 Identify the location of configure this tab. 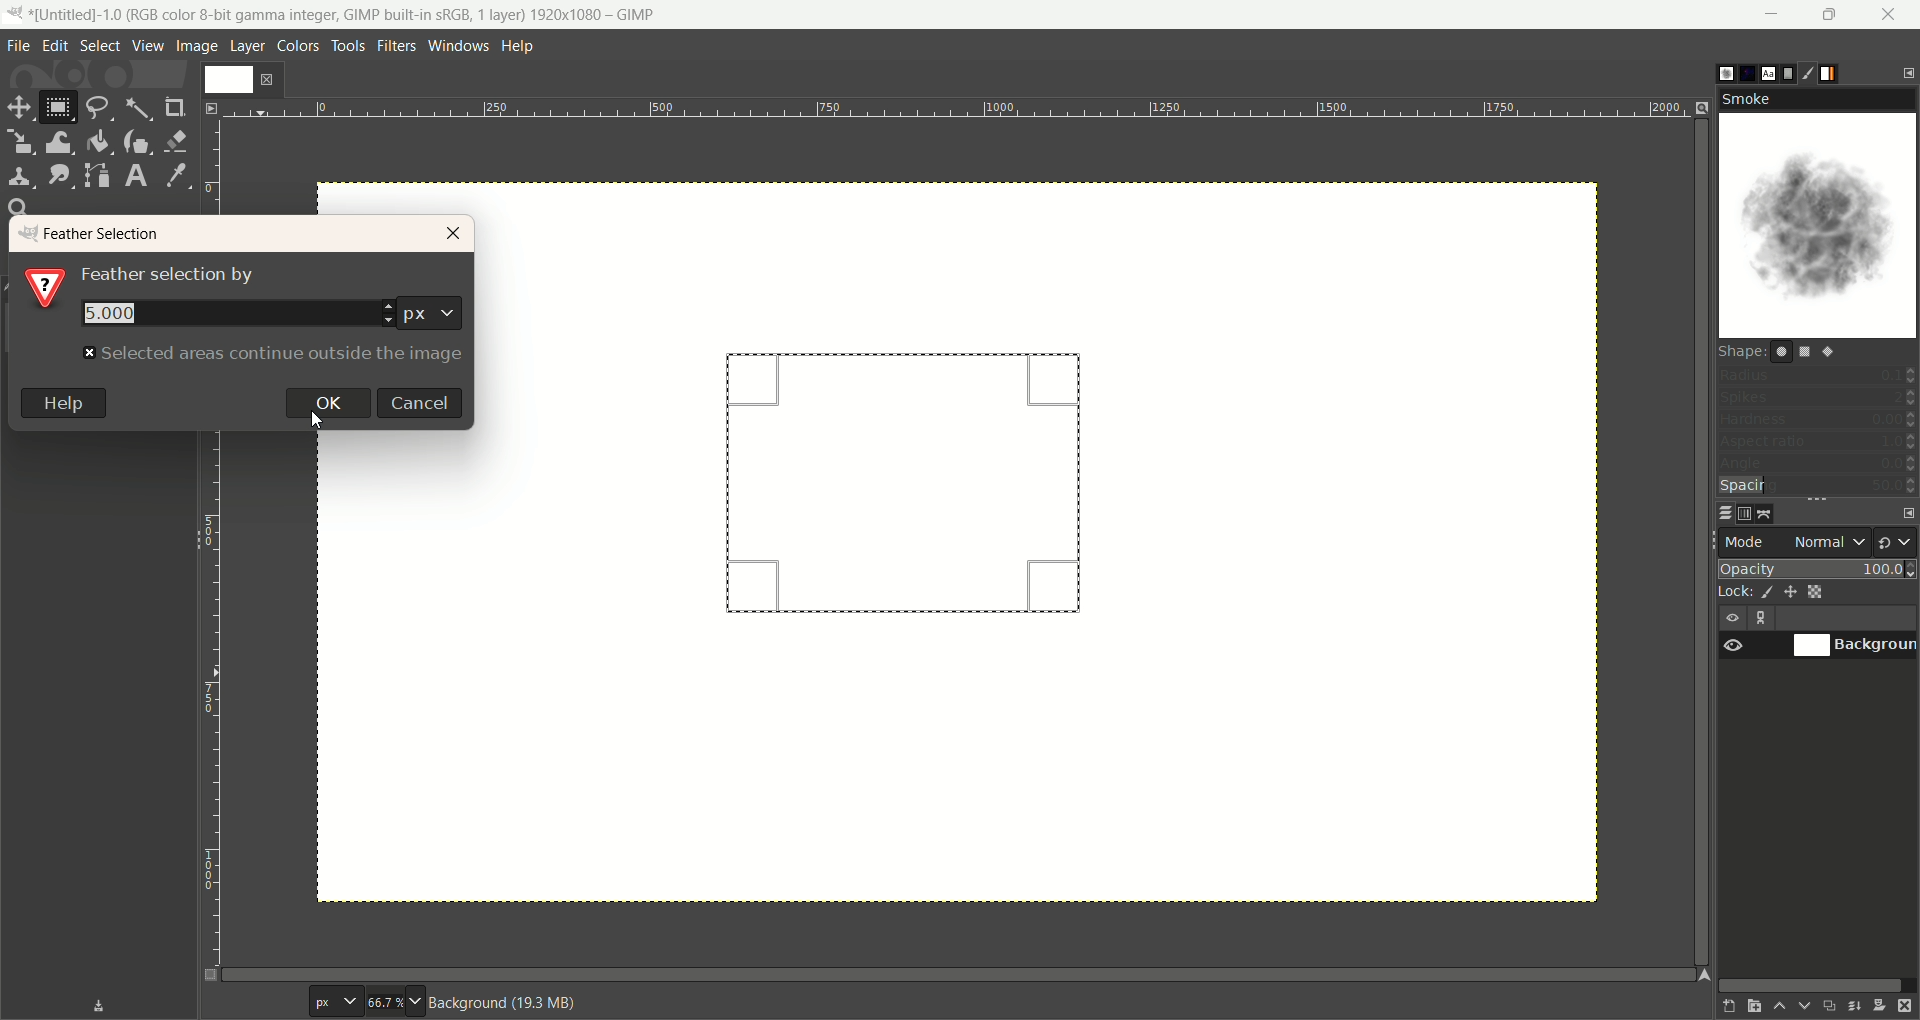
(1908, 511).